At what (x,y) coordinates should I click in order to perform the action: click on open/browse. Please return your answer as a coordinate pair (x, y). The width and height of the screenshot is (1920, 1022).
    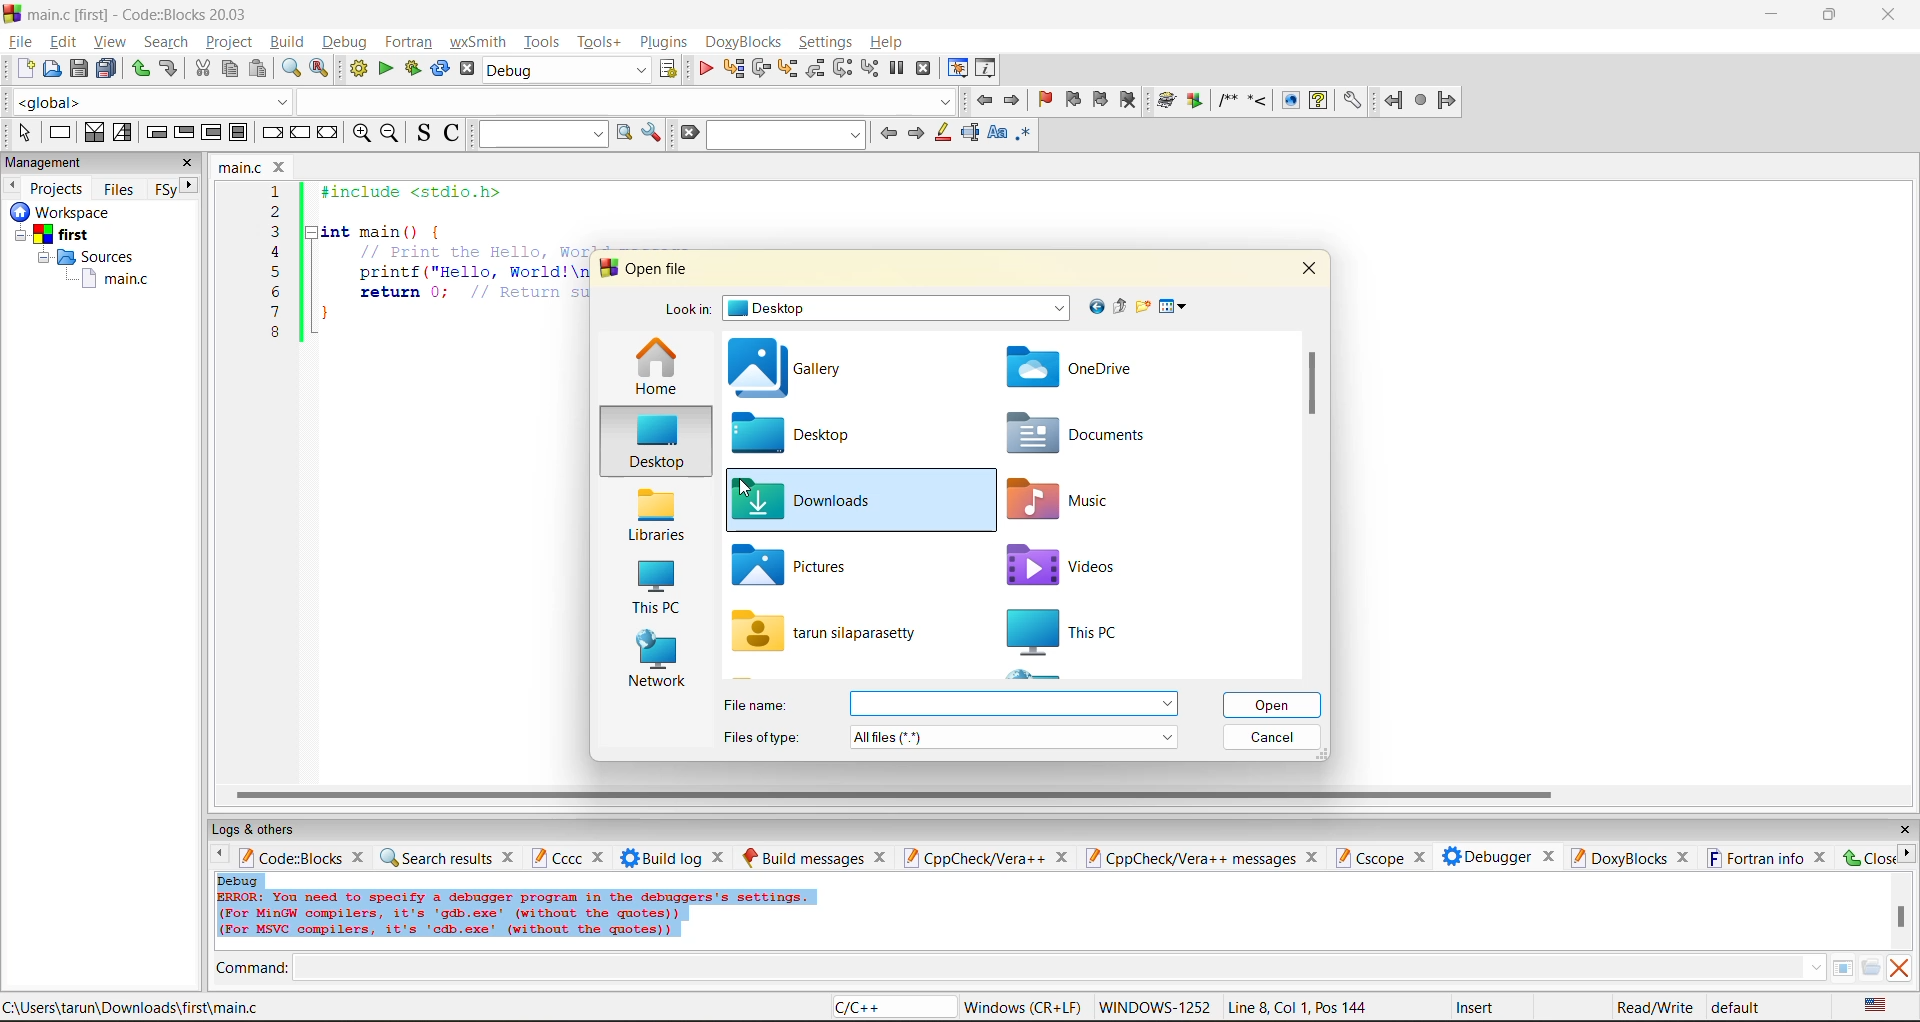
    Looking at the image, I should click on (1871, 969).